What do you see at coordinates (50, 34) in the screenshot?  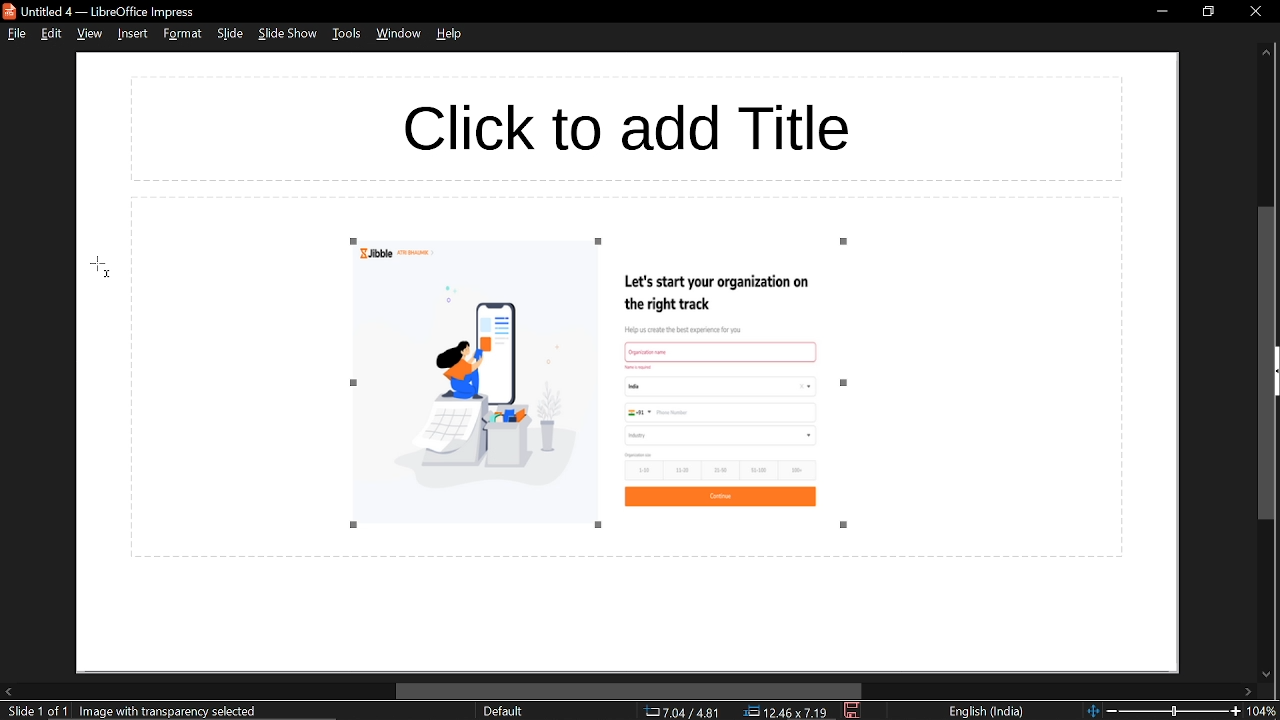 I see `edit` at bounding box center [50, 34].